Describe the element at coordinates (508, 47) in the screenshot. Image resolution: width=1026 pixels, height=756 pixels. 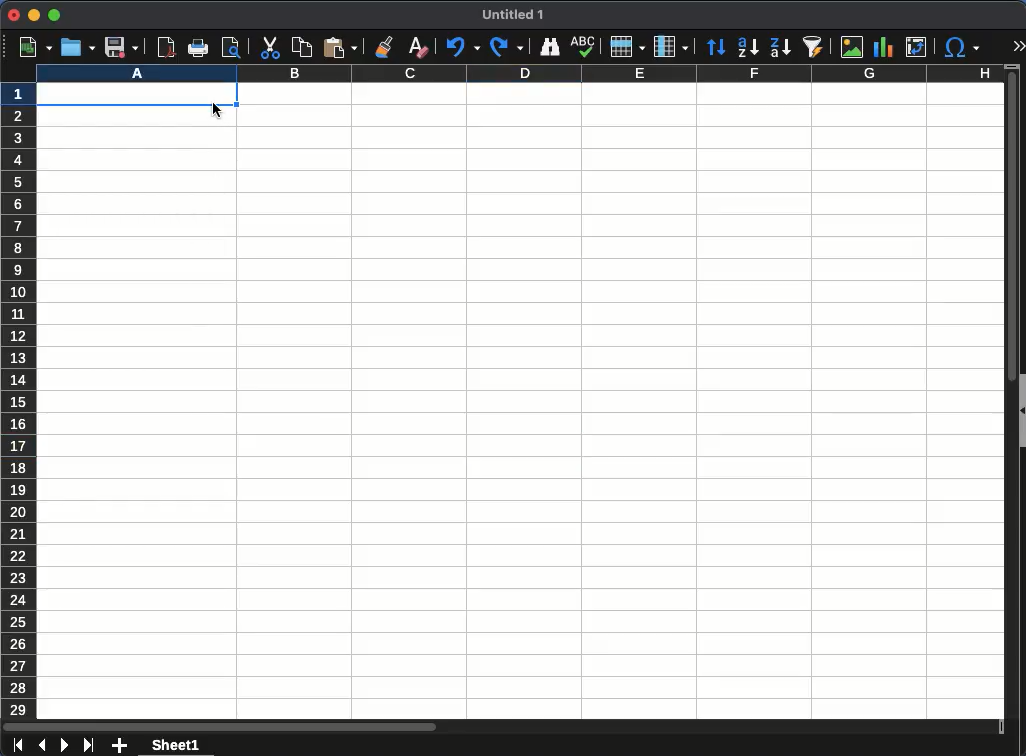
I see `redo` at that location.